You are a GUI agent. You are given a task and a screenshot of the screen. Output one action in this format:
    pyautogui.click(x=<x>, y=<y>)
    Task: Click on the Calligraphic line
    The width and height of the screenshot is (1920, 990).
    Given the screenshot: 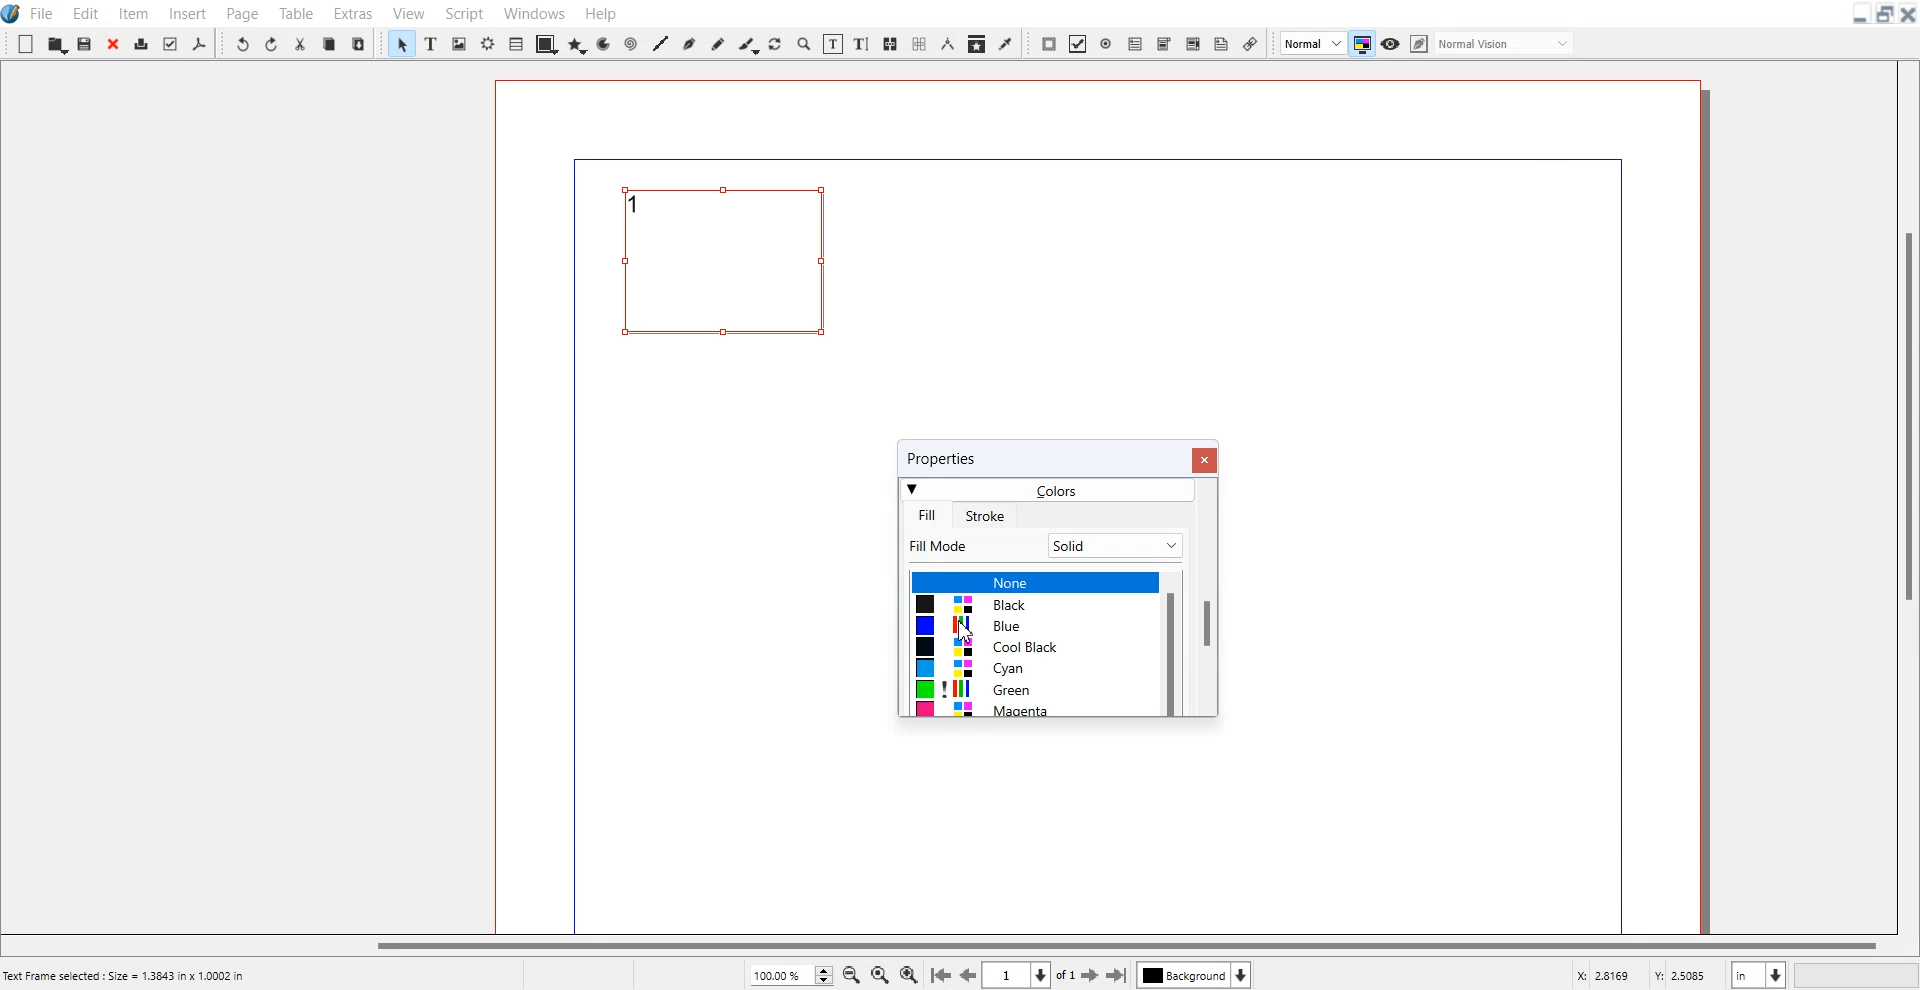 What is the action you would take?
    pyautogui.click(x=747, y=44)
    